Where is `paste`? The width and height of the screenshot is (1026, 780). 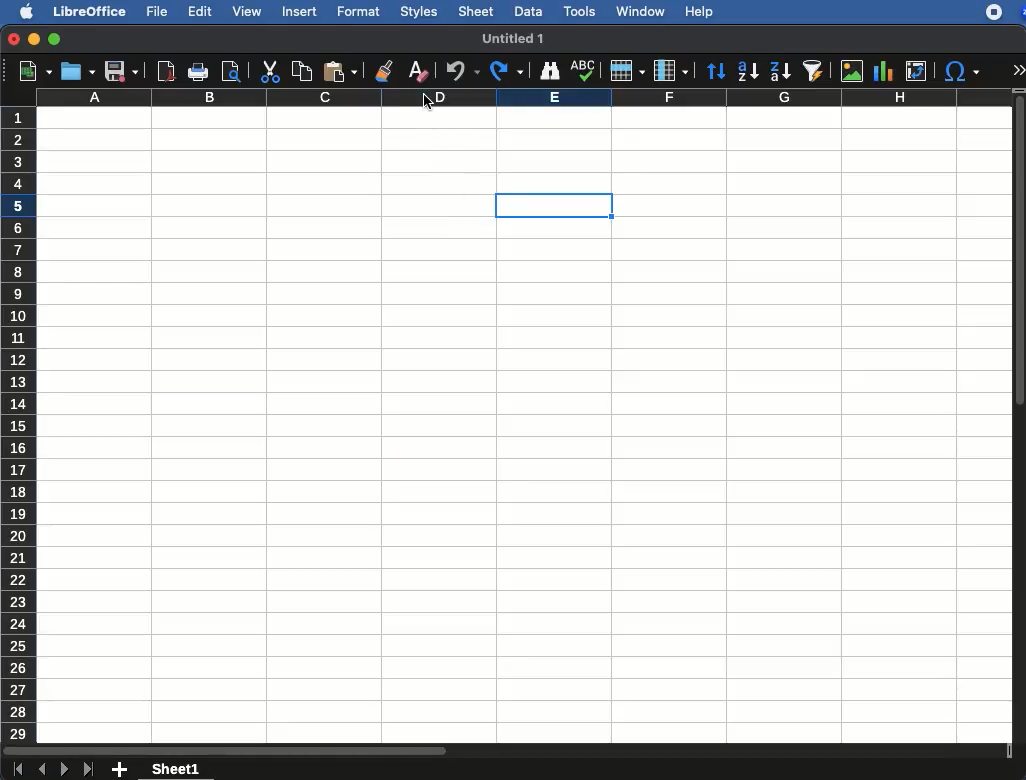
paste is located at coordinates (339, 72).